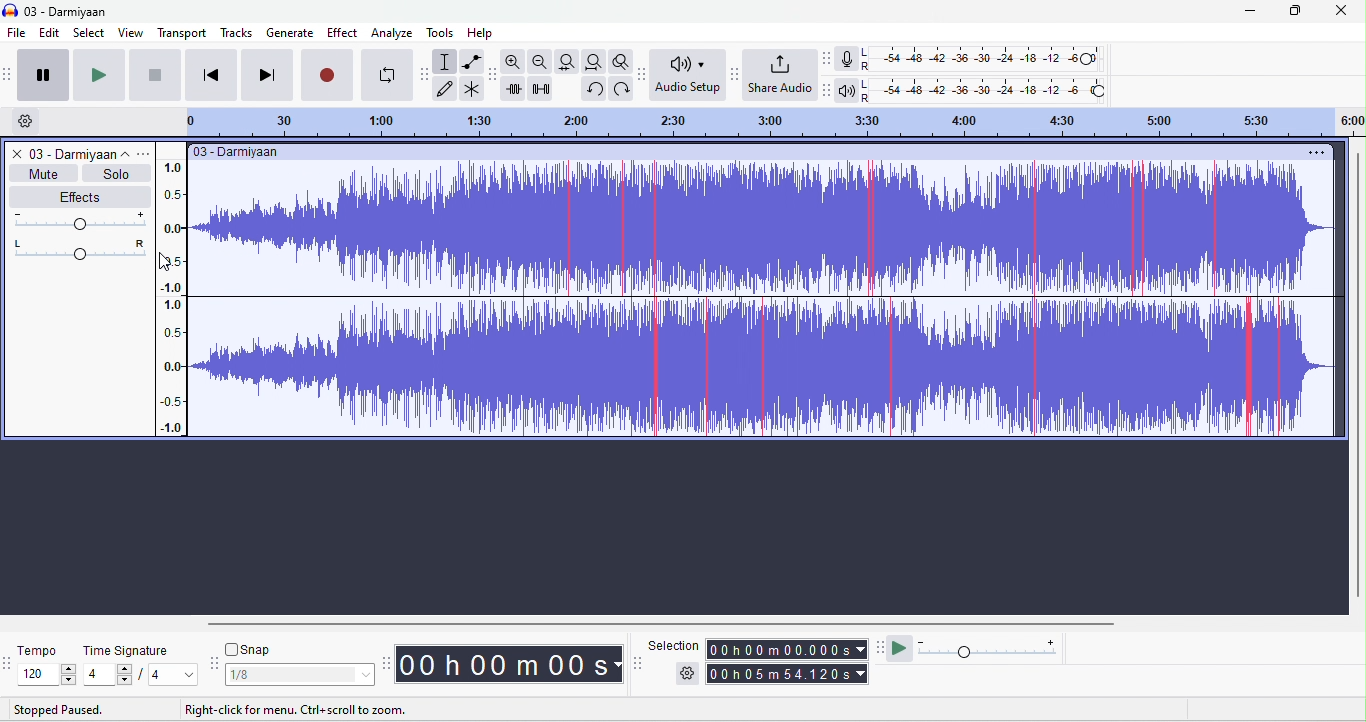 The width and height of the screenshot is (1366, 722). What do you see at coordinates (162, 262) in the screenshot?
I see `cursor` at bounding box center [162, 262].